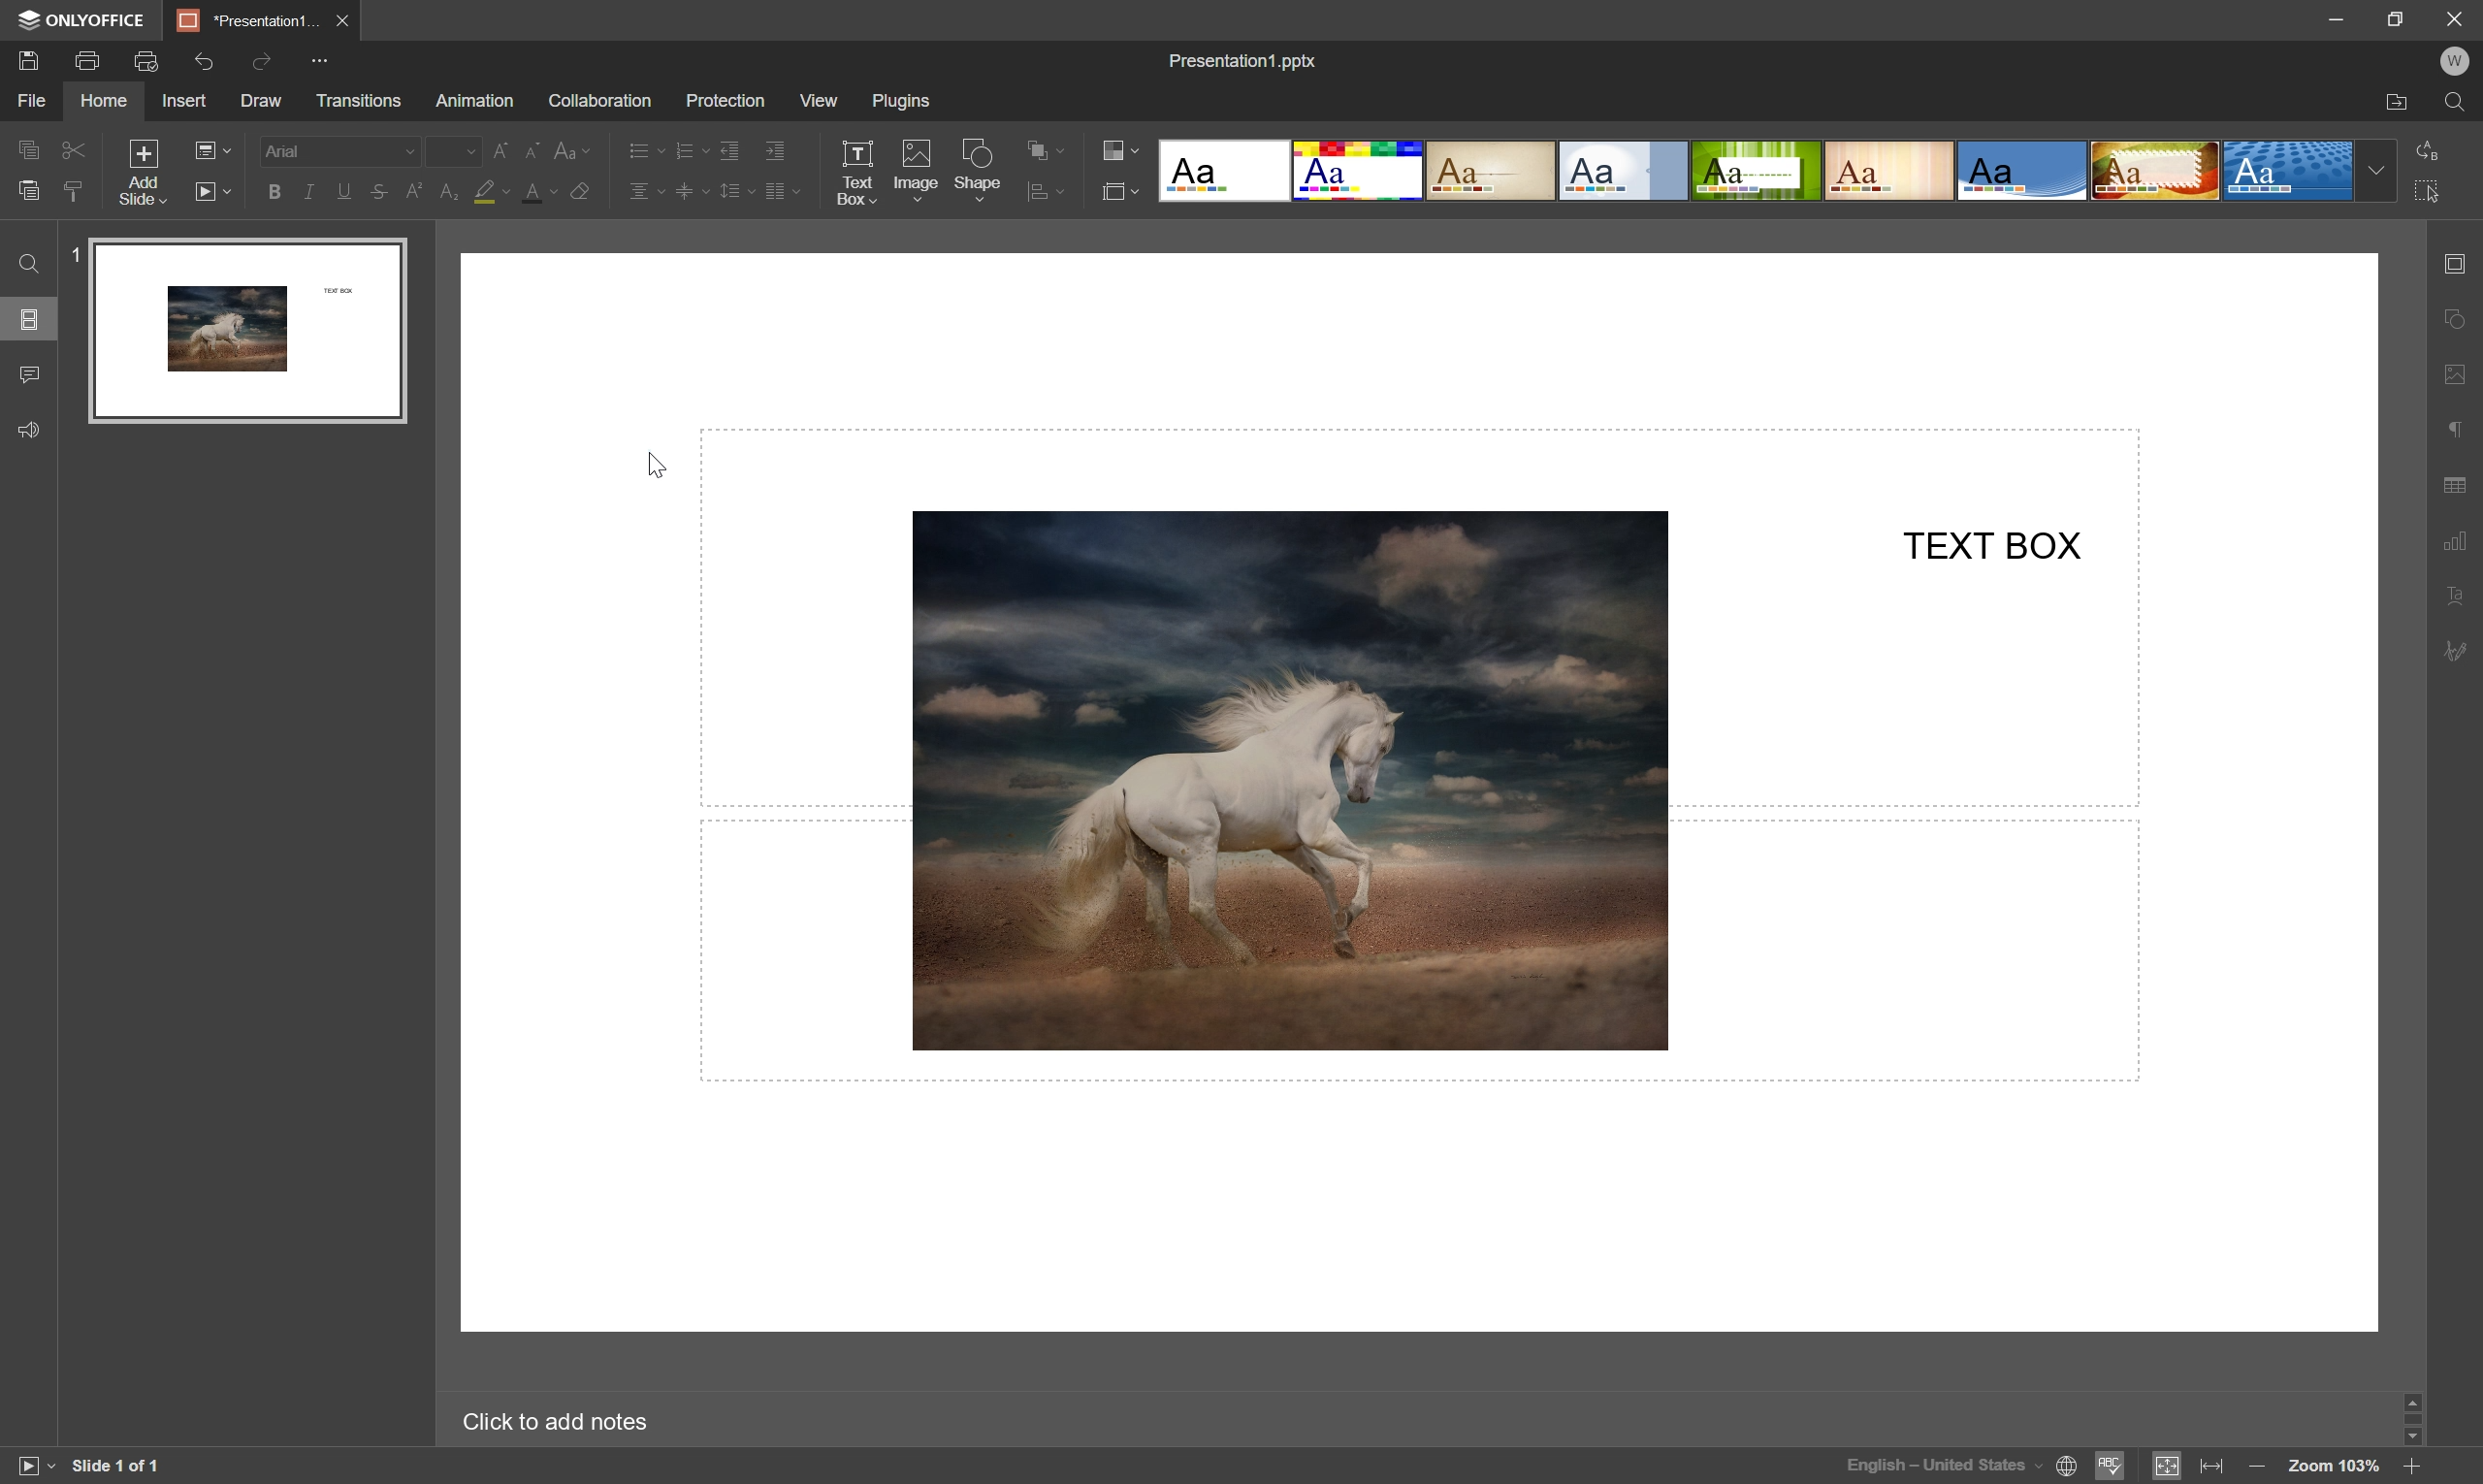  What do you see at coordinates (2455, 61) in the screenshot?
I see `W` at bounding box center [2455, 61].